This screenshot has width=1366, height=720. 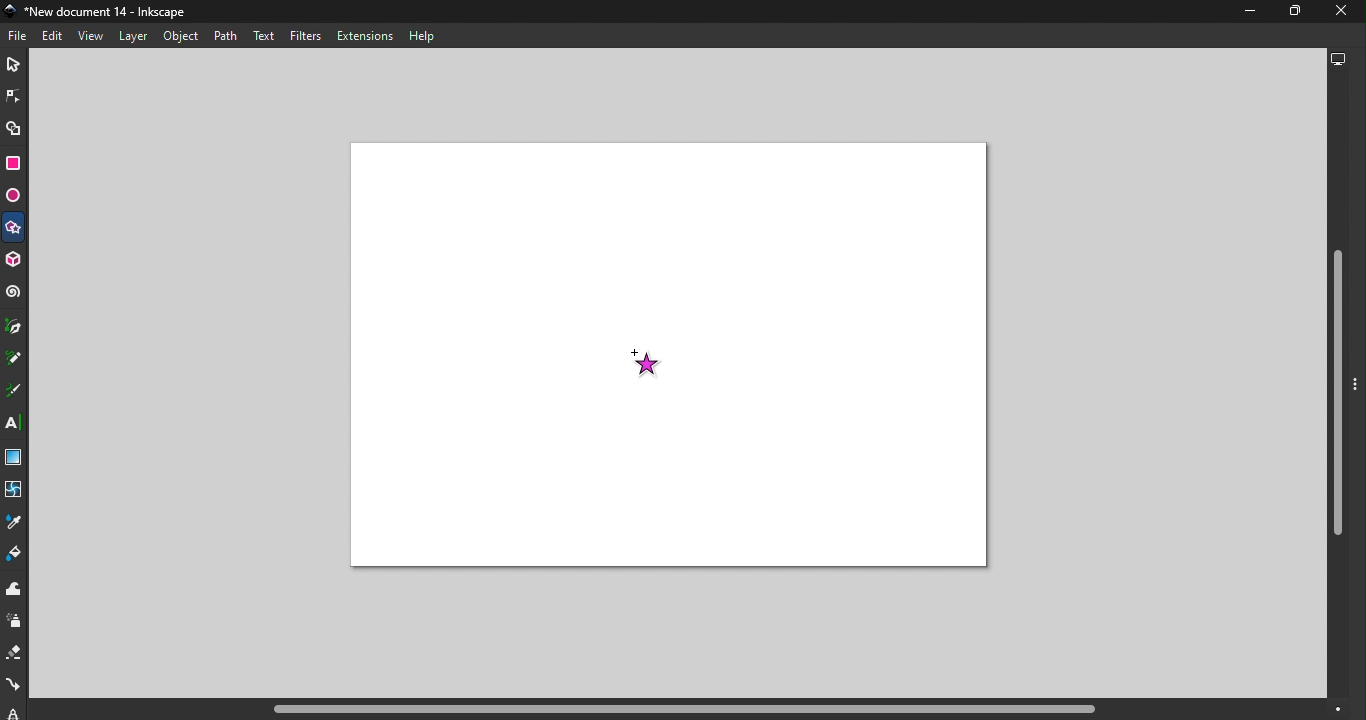 What do you see at coordinates (15, 557) in the screenshot?
I see `Paint bucket tool` at bounding box center [15, 557].